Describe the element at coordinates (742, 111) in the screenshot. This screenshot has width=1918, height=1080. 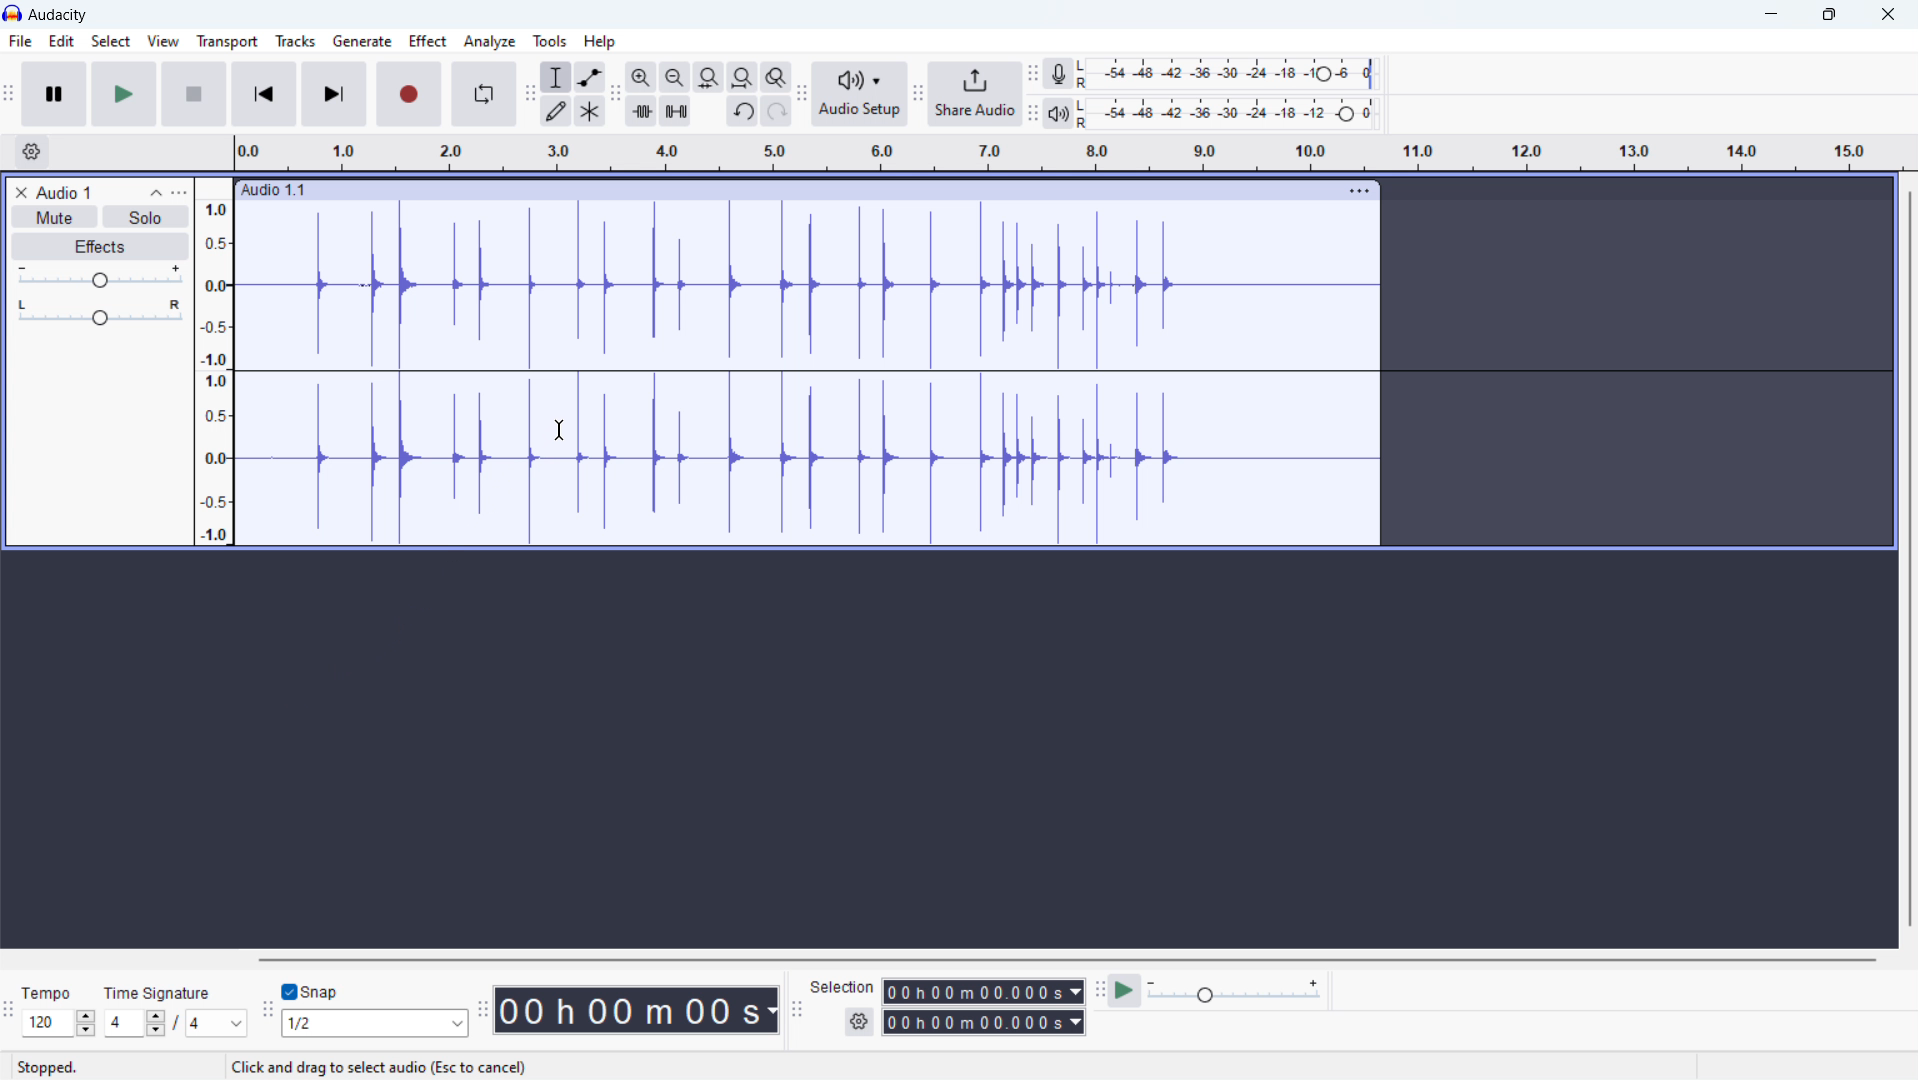
I see `undo` at that location.